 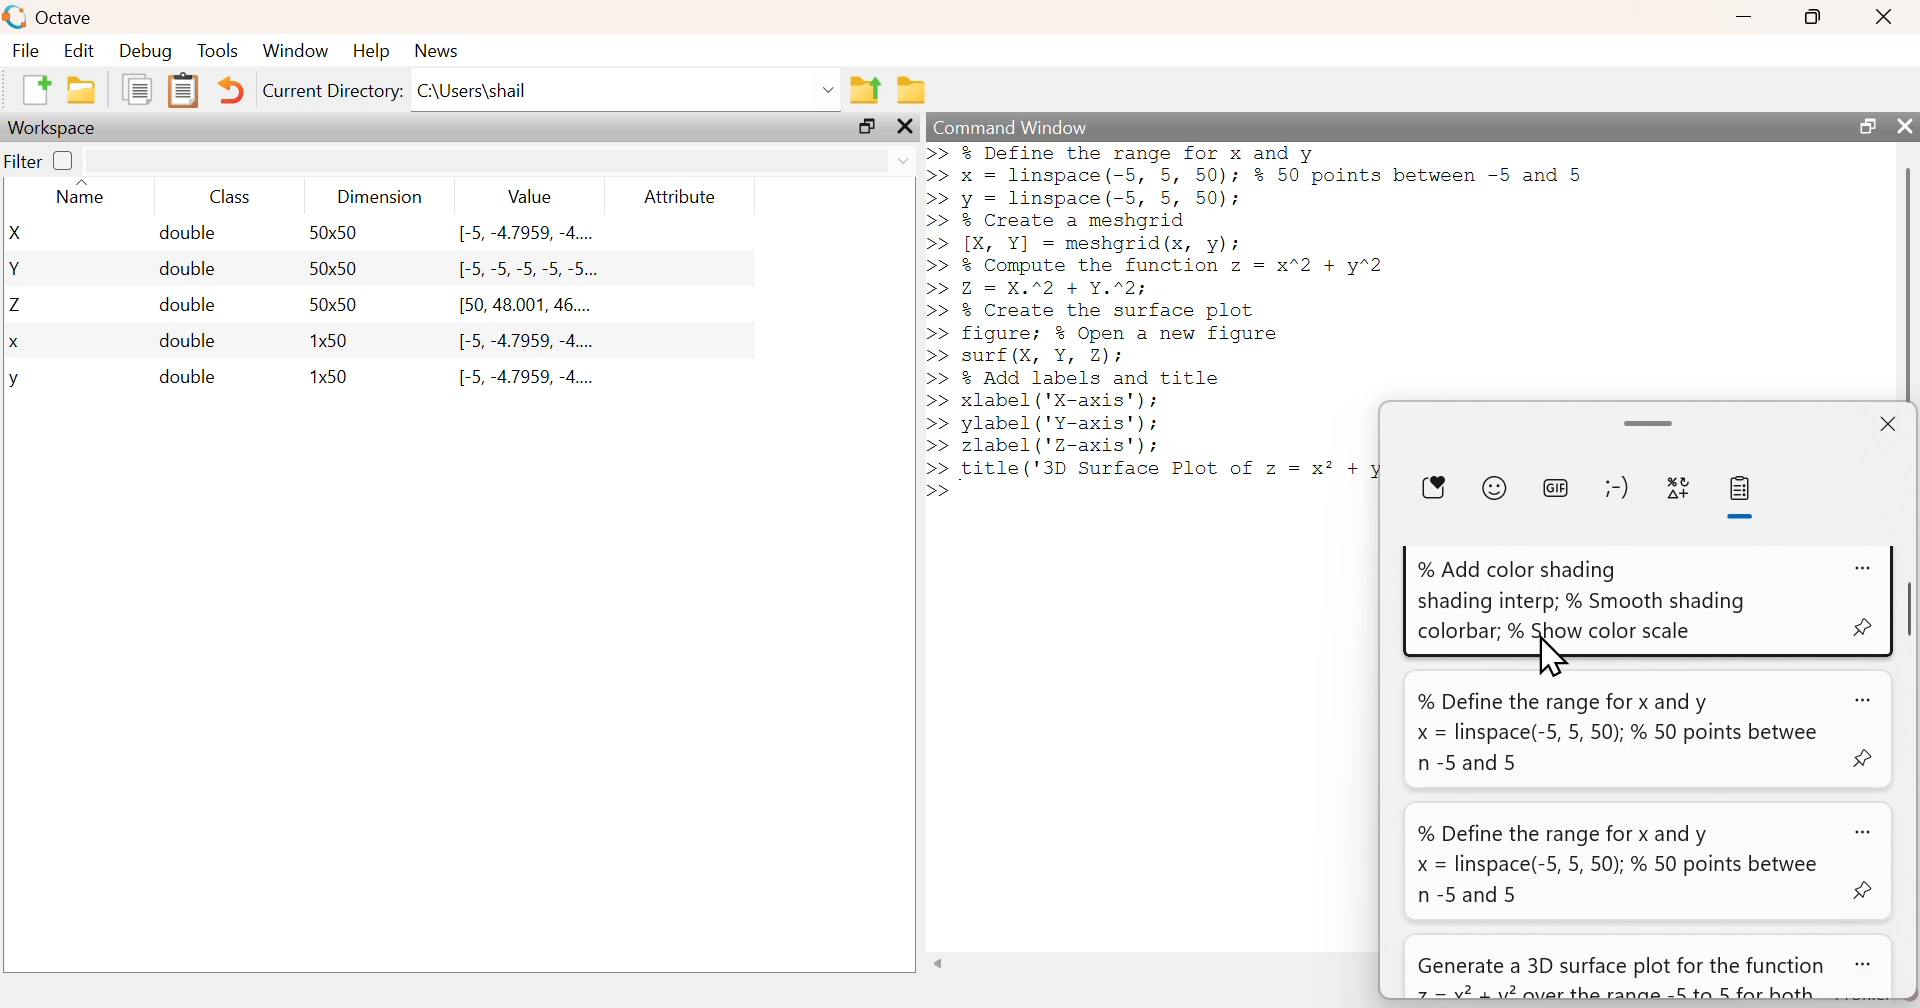 I want to click on GIF, so click(x=1554, y=487).